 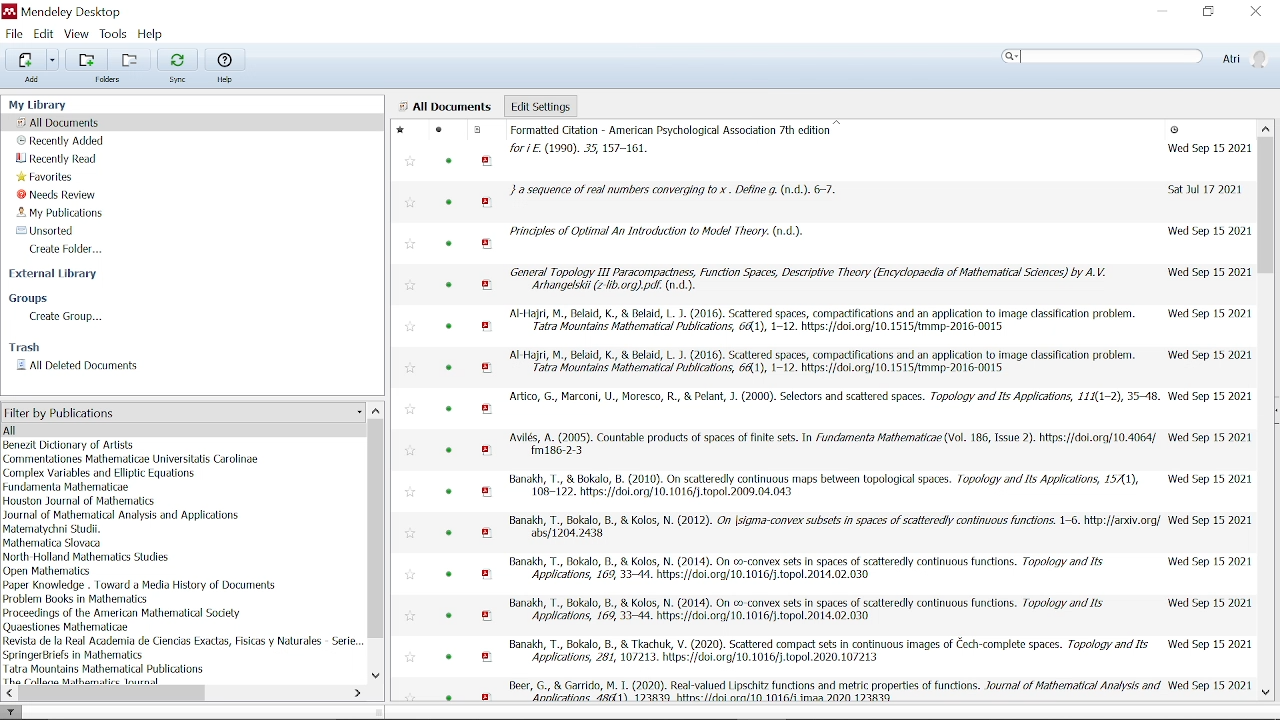 What do you see at coordinates (1266, 127) in the screenshot?
I see `Move up` at bounding box center [1266, 127].